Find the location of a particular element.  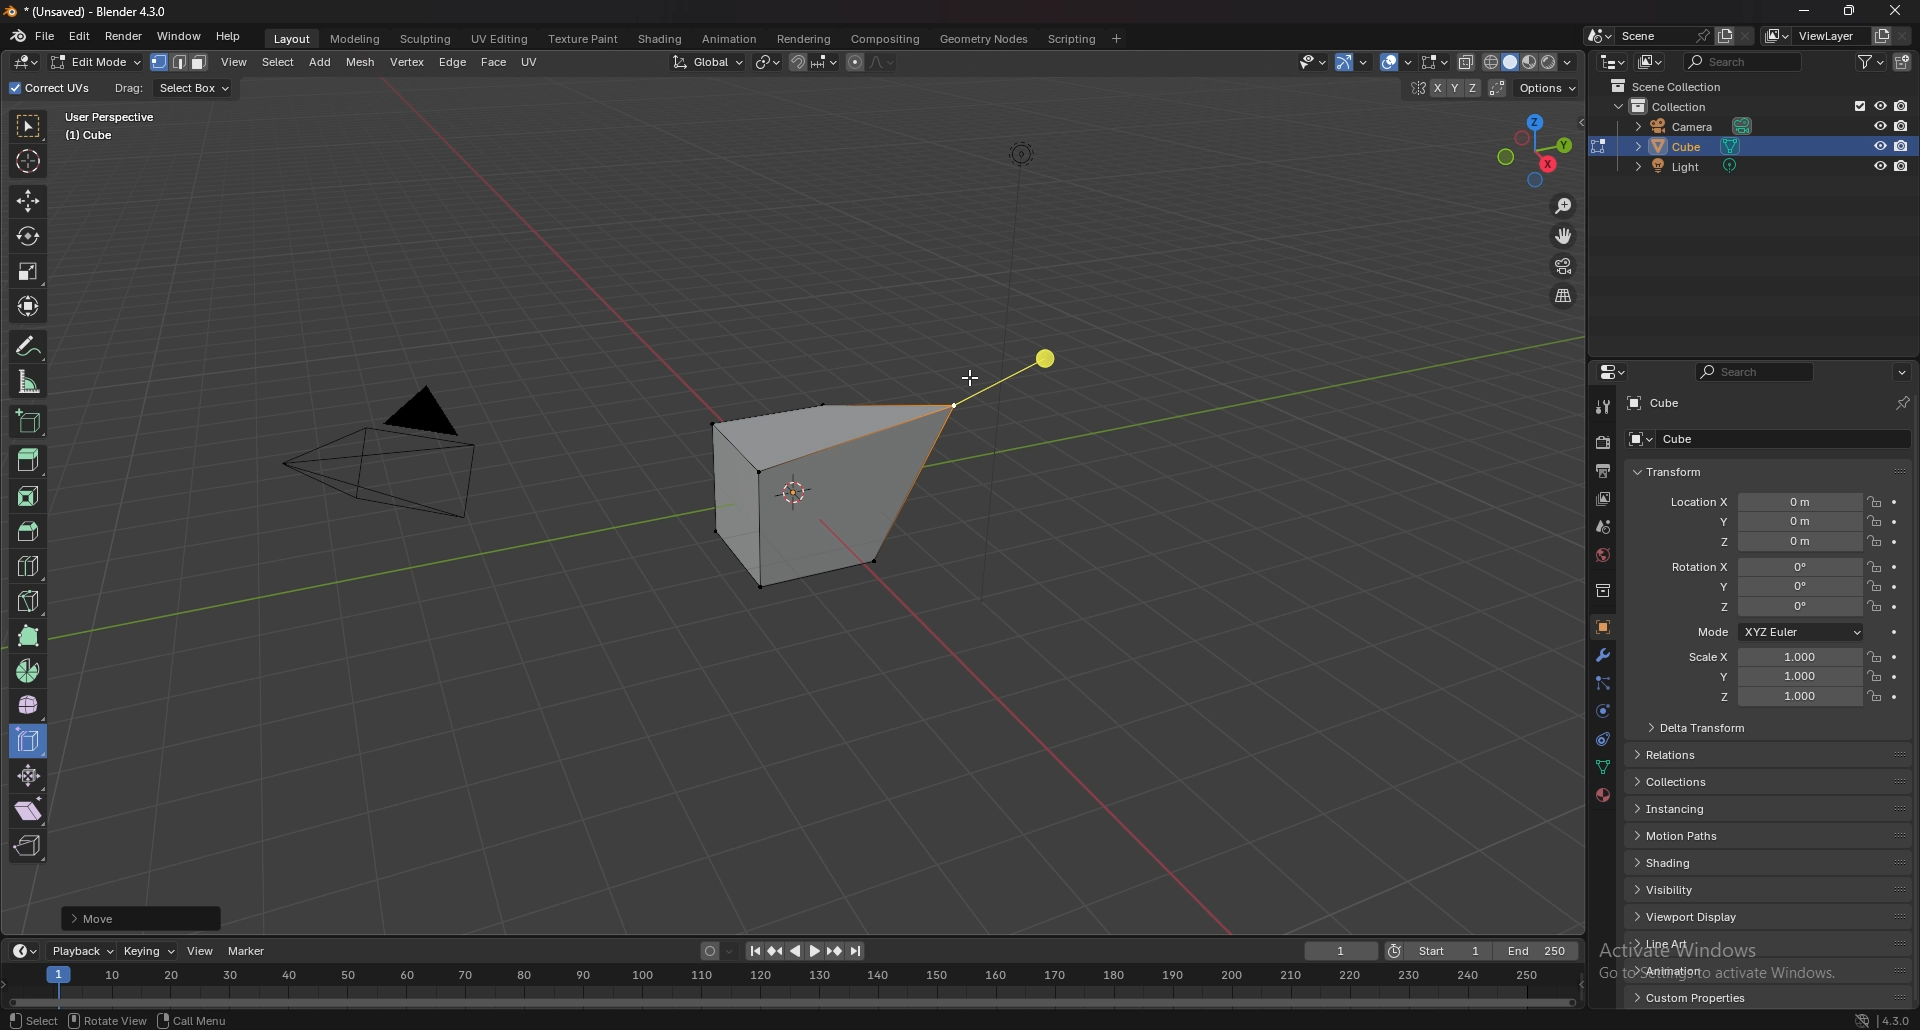

edge is located at coordinates (454, 64).